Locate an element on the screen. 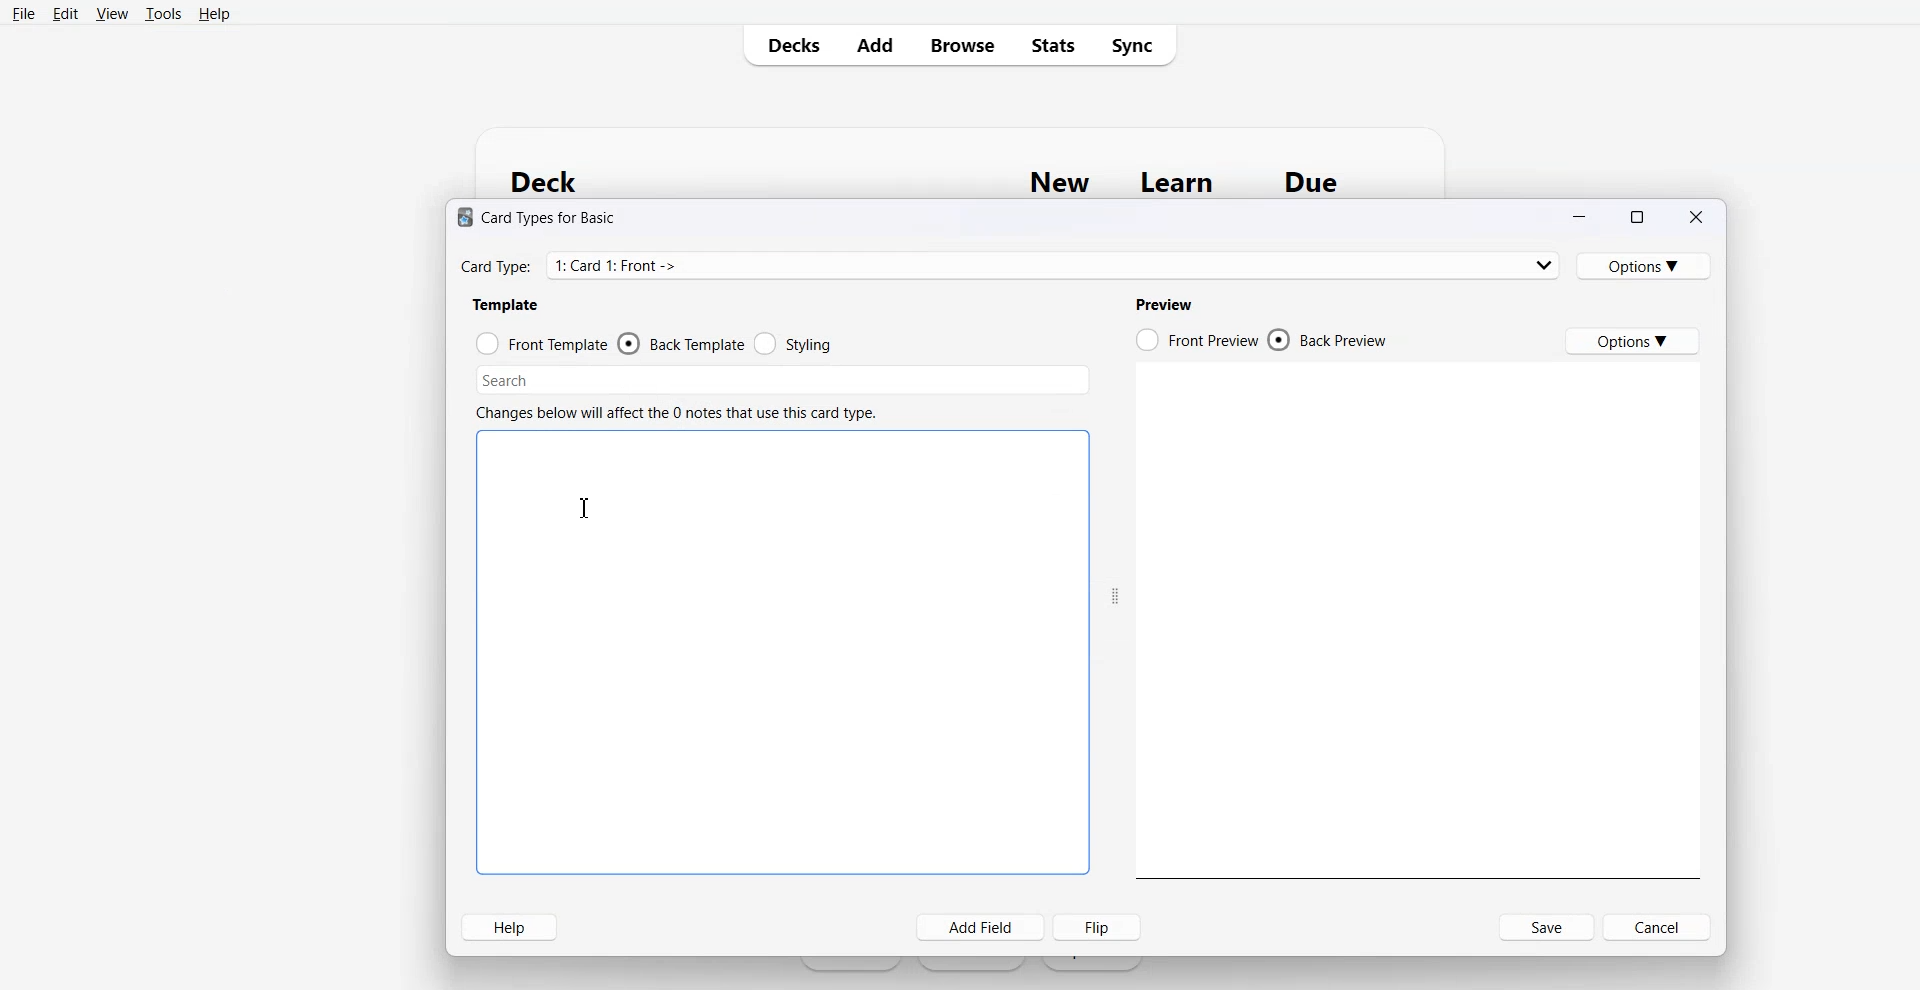 The width and height of the screenshot is (1920, 990). Due is located at coordinates (1312, 182).